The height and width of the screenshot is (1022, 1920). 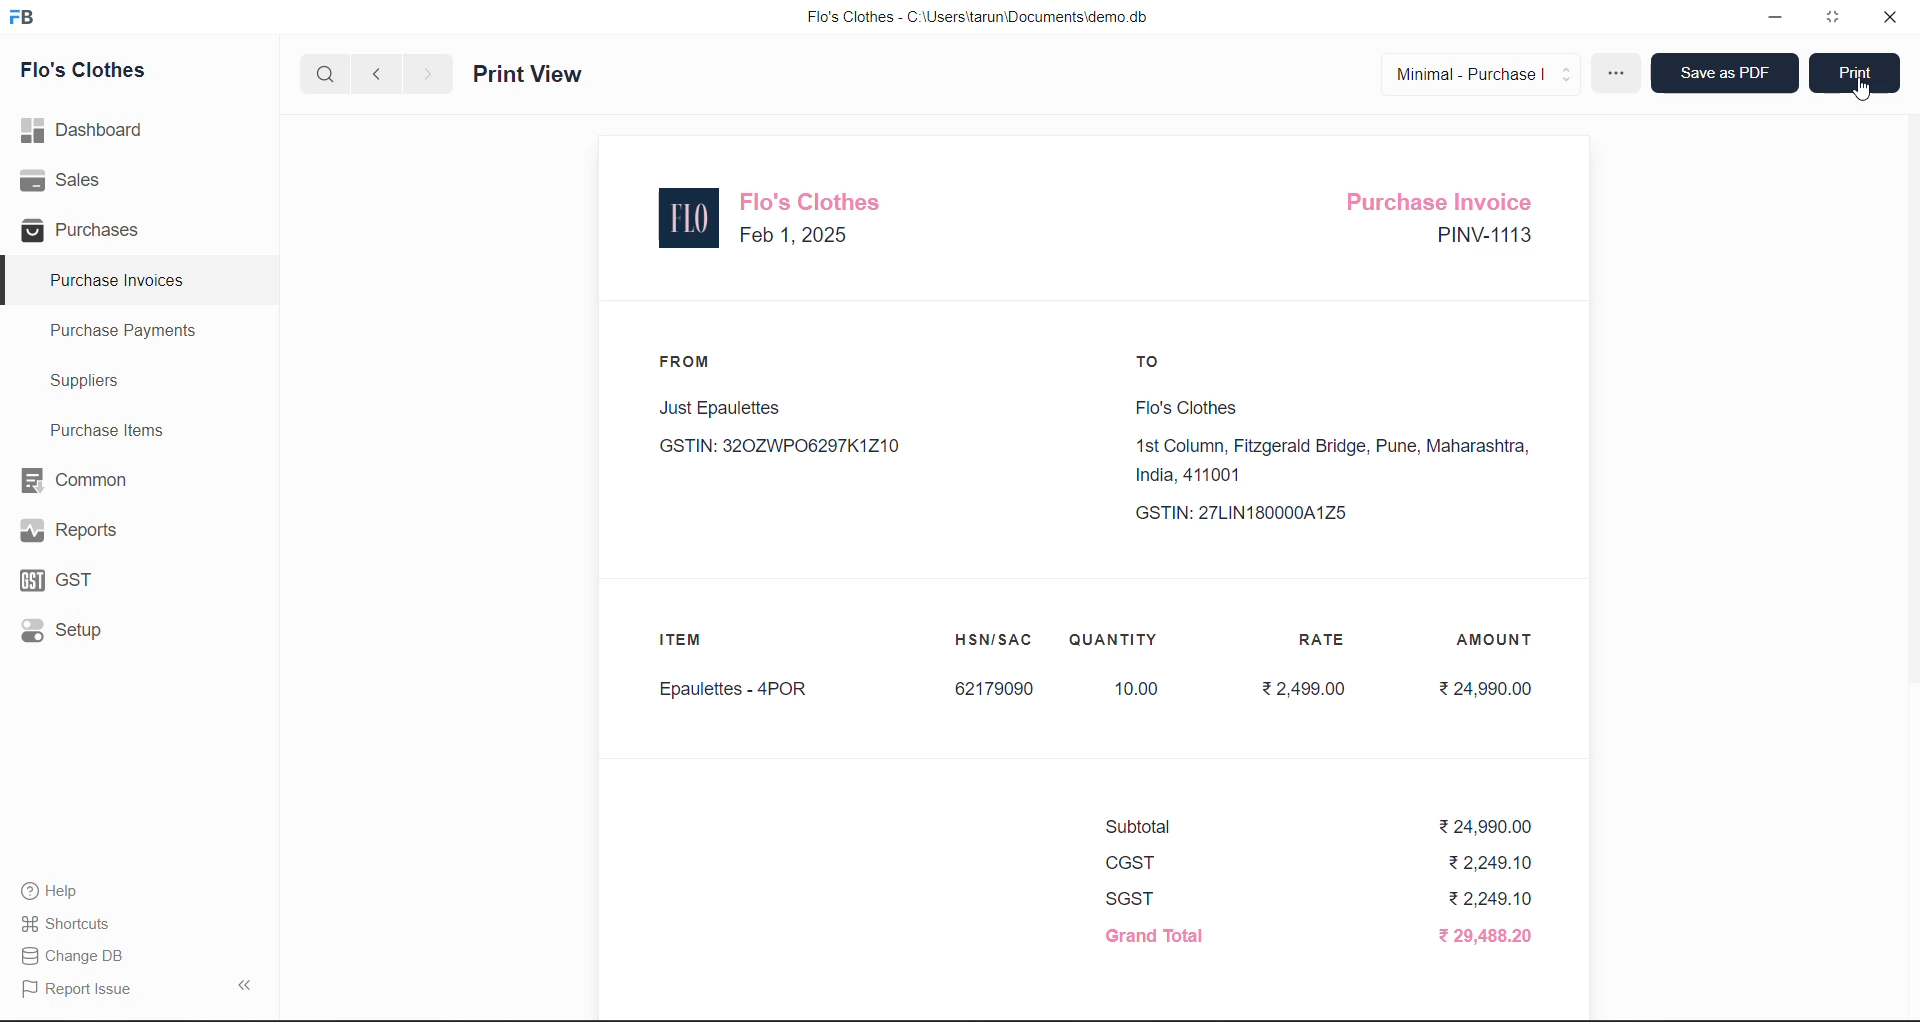 What do you see at coordinates (976, 19) in the screenshot?
I see `Flo's Clothes - C:\Users\tarun\Documents\demo.db` at bounding box center [976, 19].